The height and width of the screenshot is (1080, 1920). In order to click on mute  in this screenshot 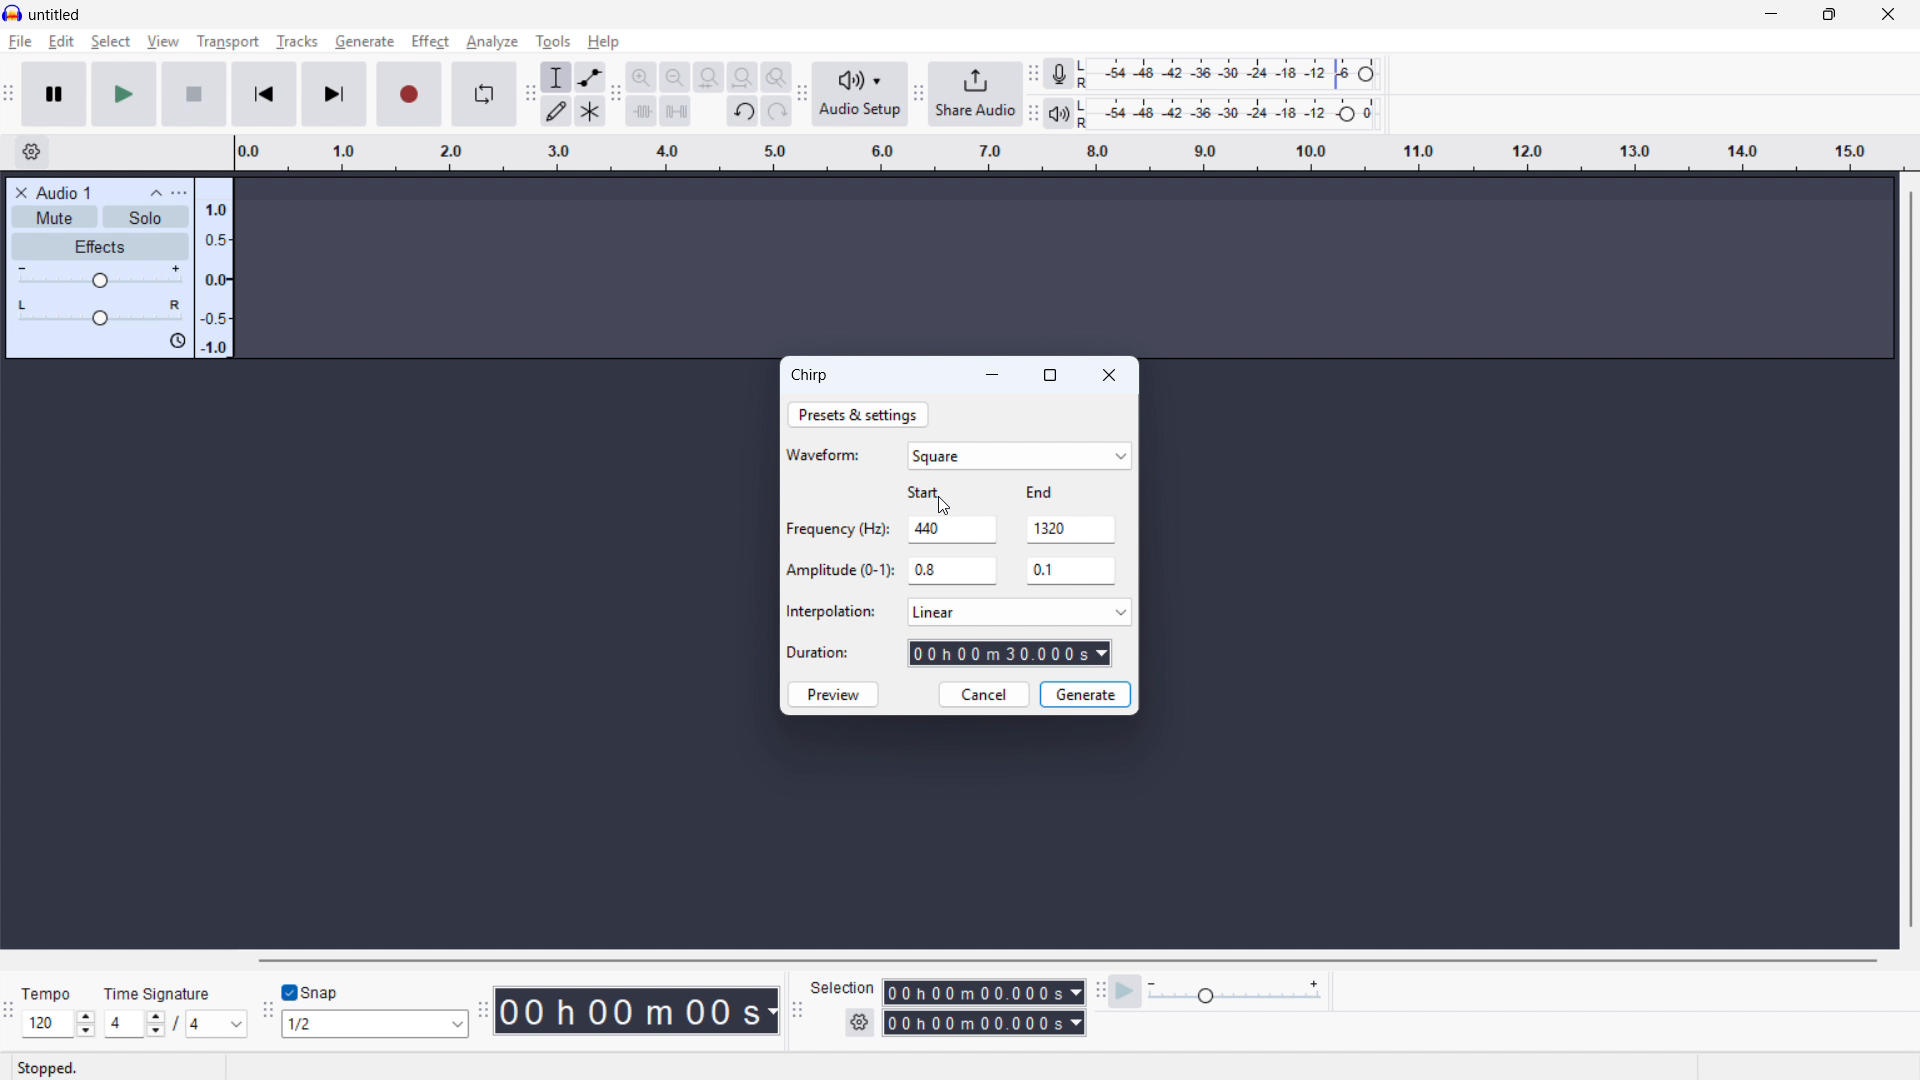, I will do `click(54, 216)`.